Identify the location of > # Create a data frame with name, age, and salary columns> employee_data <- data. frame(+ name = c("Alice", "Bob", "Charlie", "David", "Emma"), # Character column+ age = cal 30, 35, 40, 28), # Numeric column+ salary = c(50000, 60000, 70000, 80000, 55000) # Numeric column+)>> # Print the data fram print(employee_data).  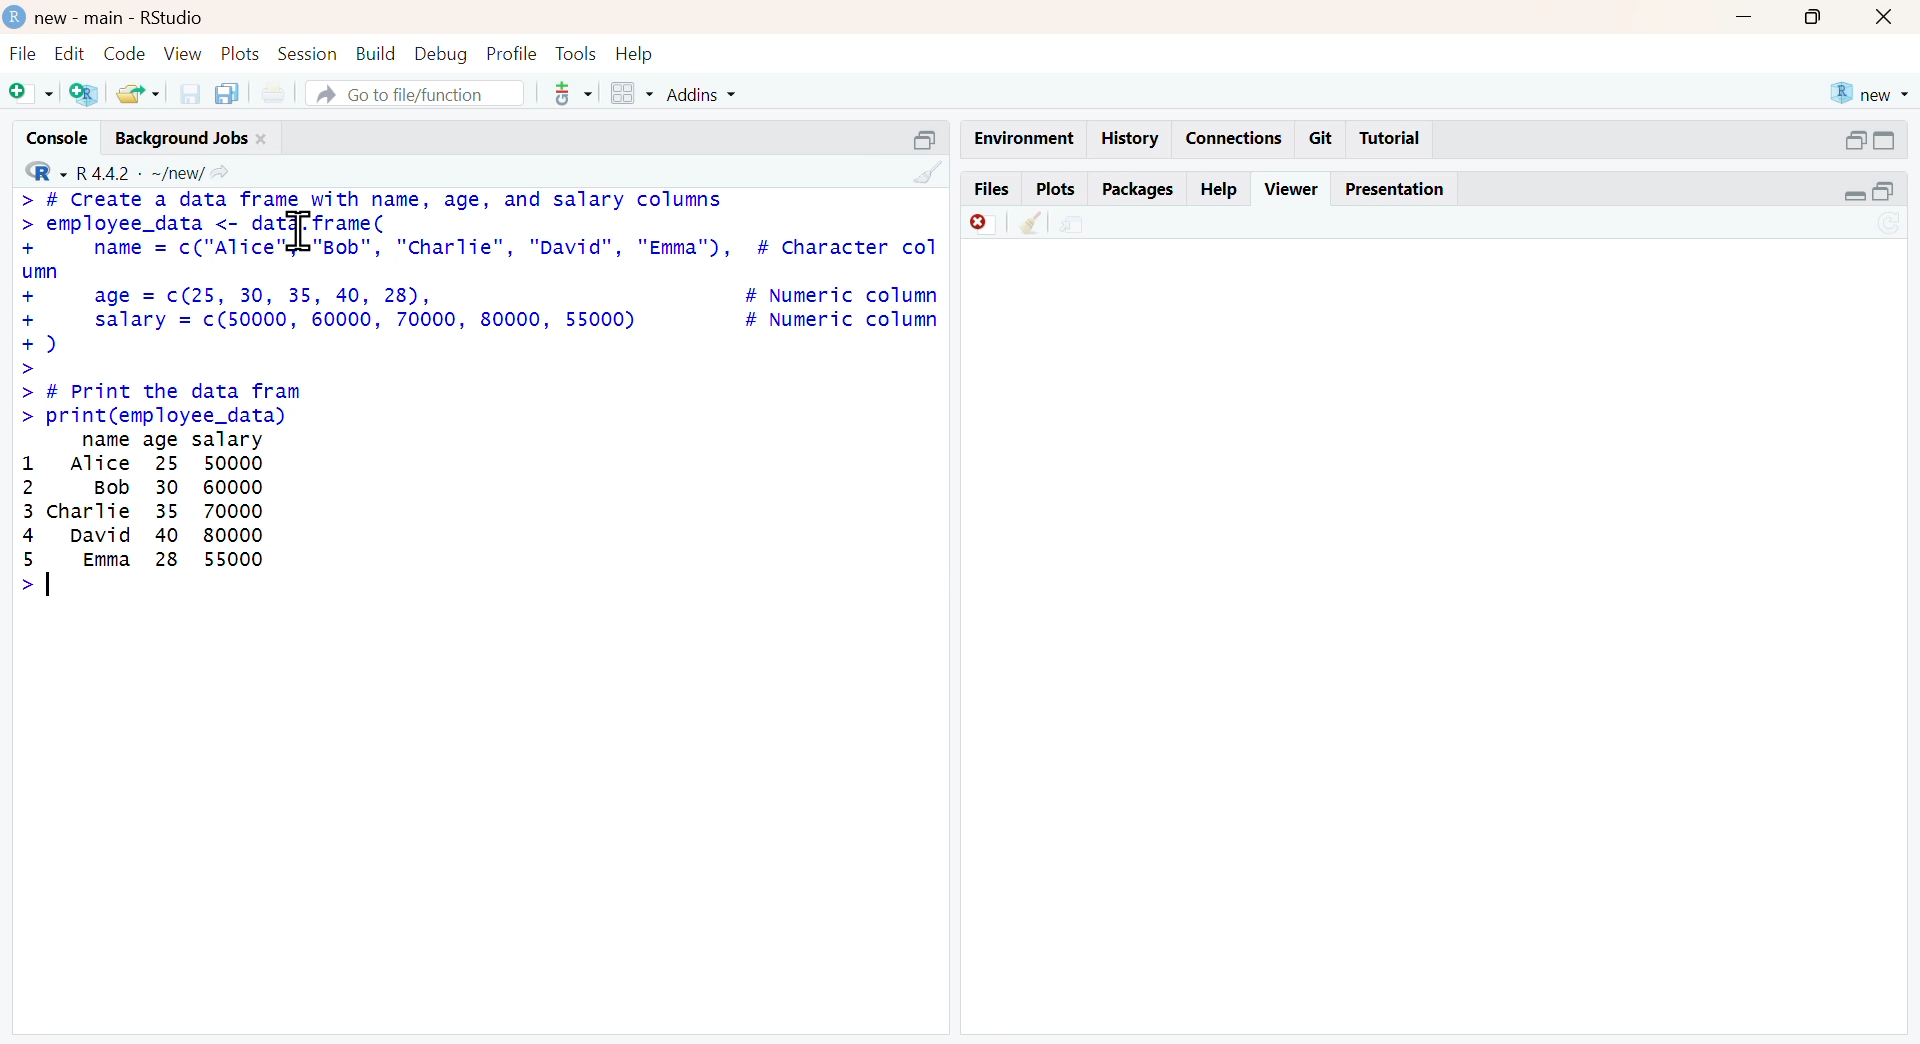
(478, 307).